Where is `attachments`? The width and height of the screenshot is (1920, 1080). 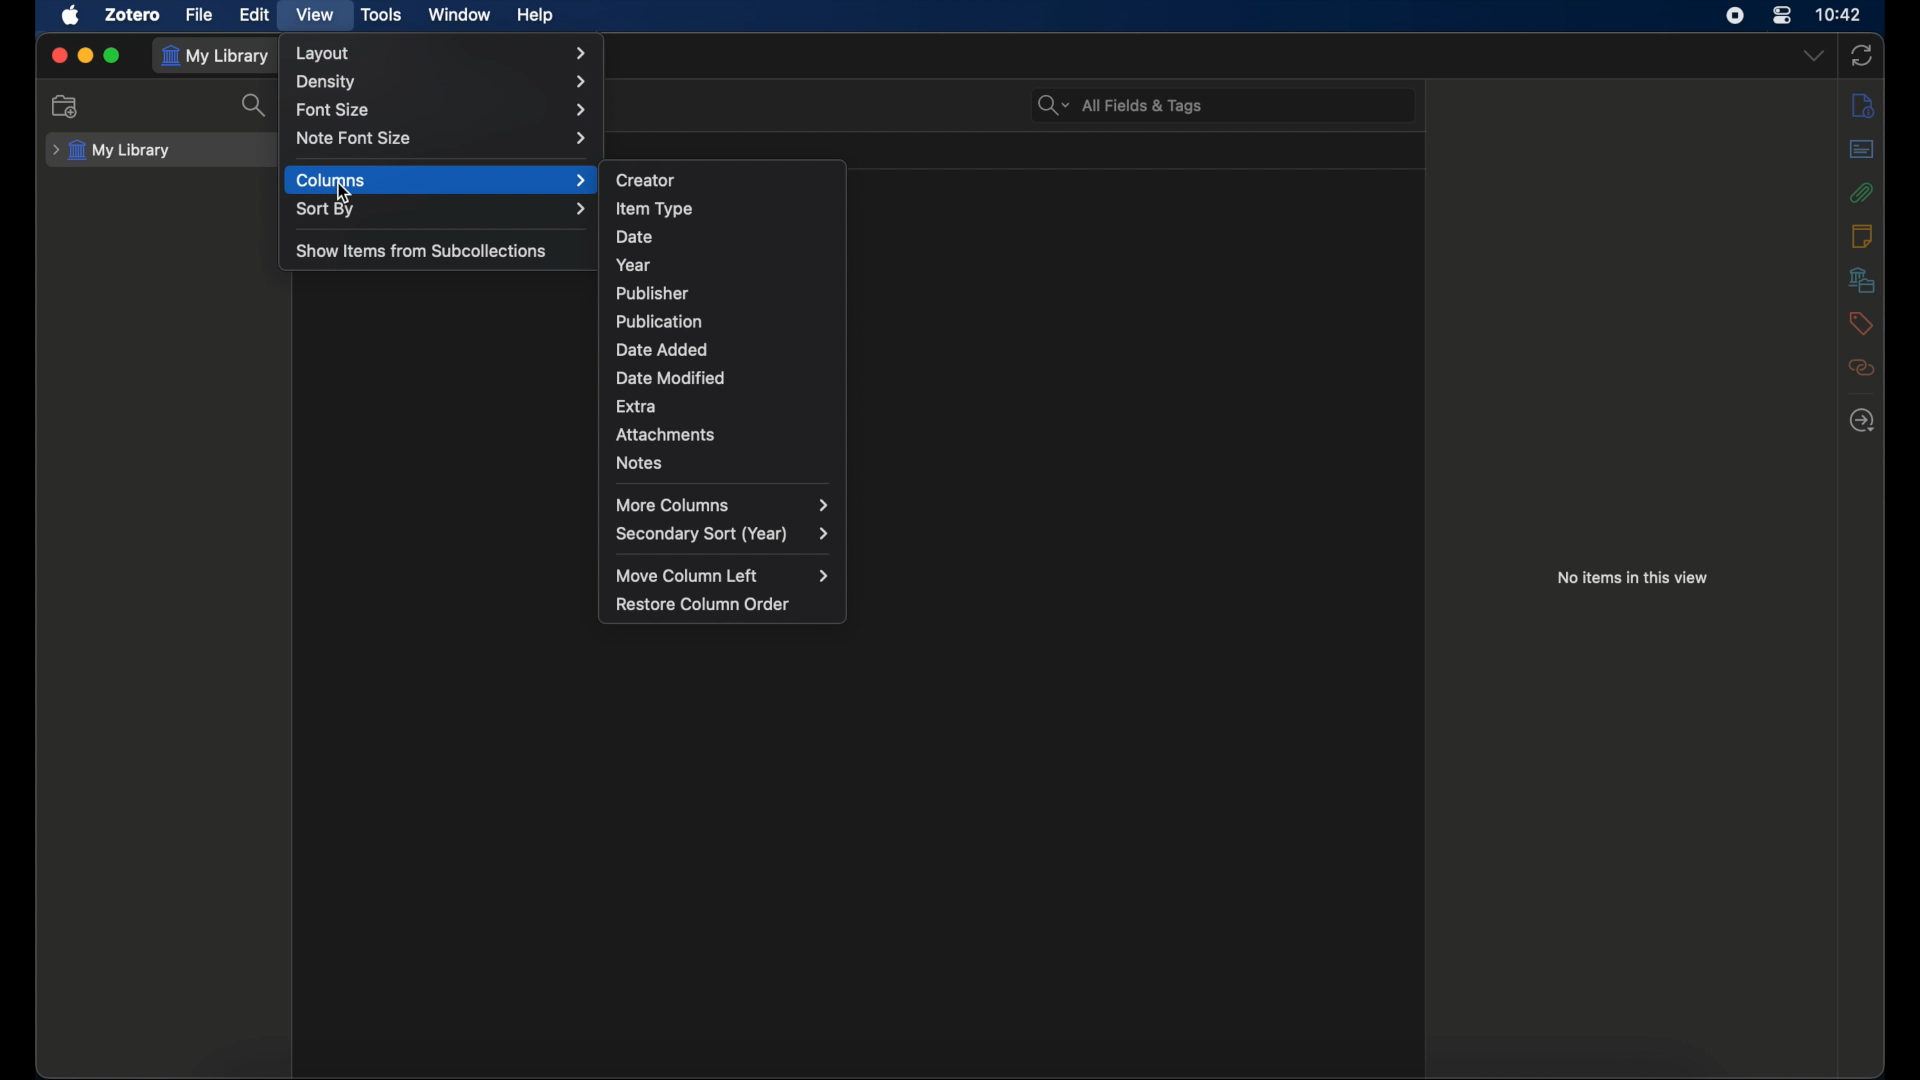
attachments is located at coordinates (665, 435).